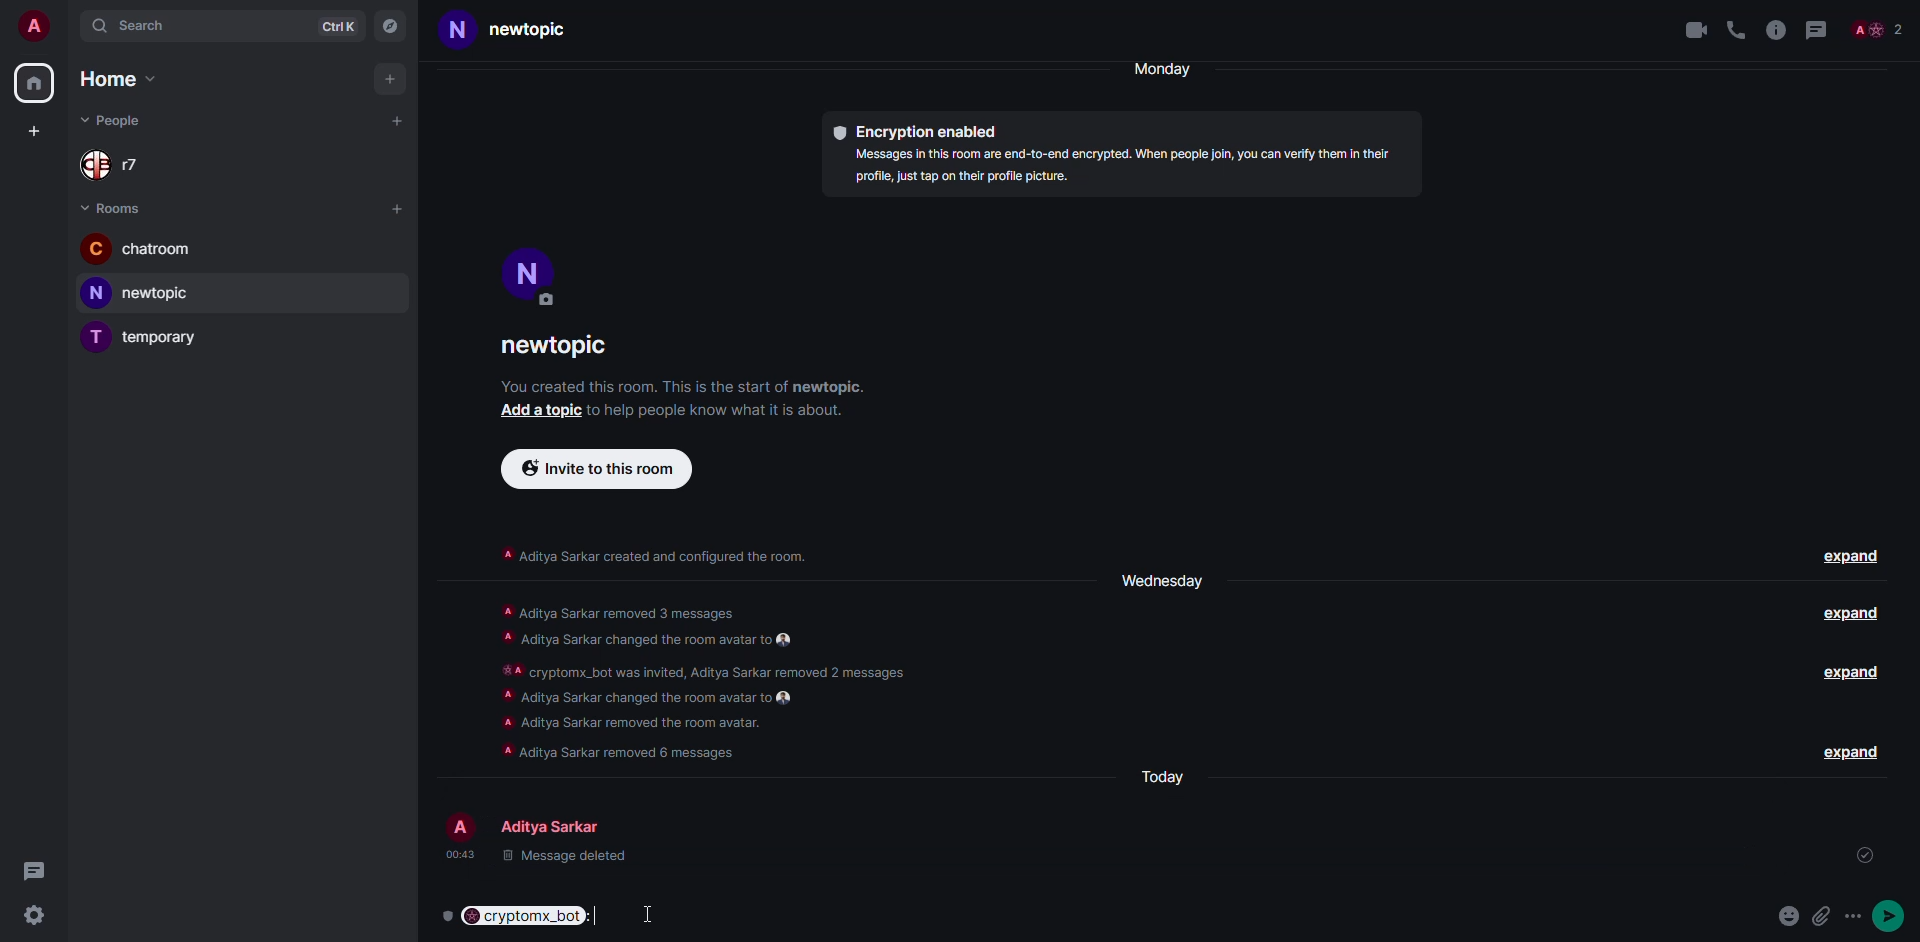 This screenshot has width=1920, height=942. What do you see at coordinates (120, 164) in the screenshot?
I see `people` at bounding box center [120, 164].